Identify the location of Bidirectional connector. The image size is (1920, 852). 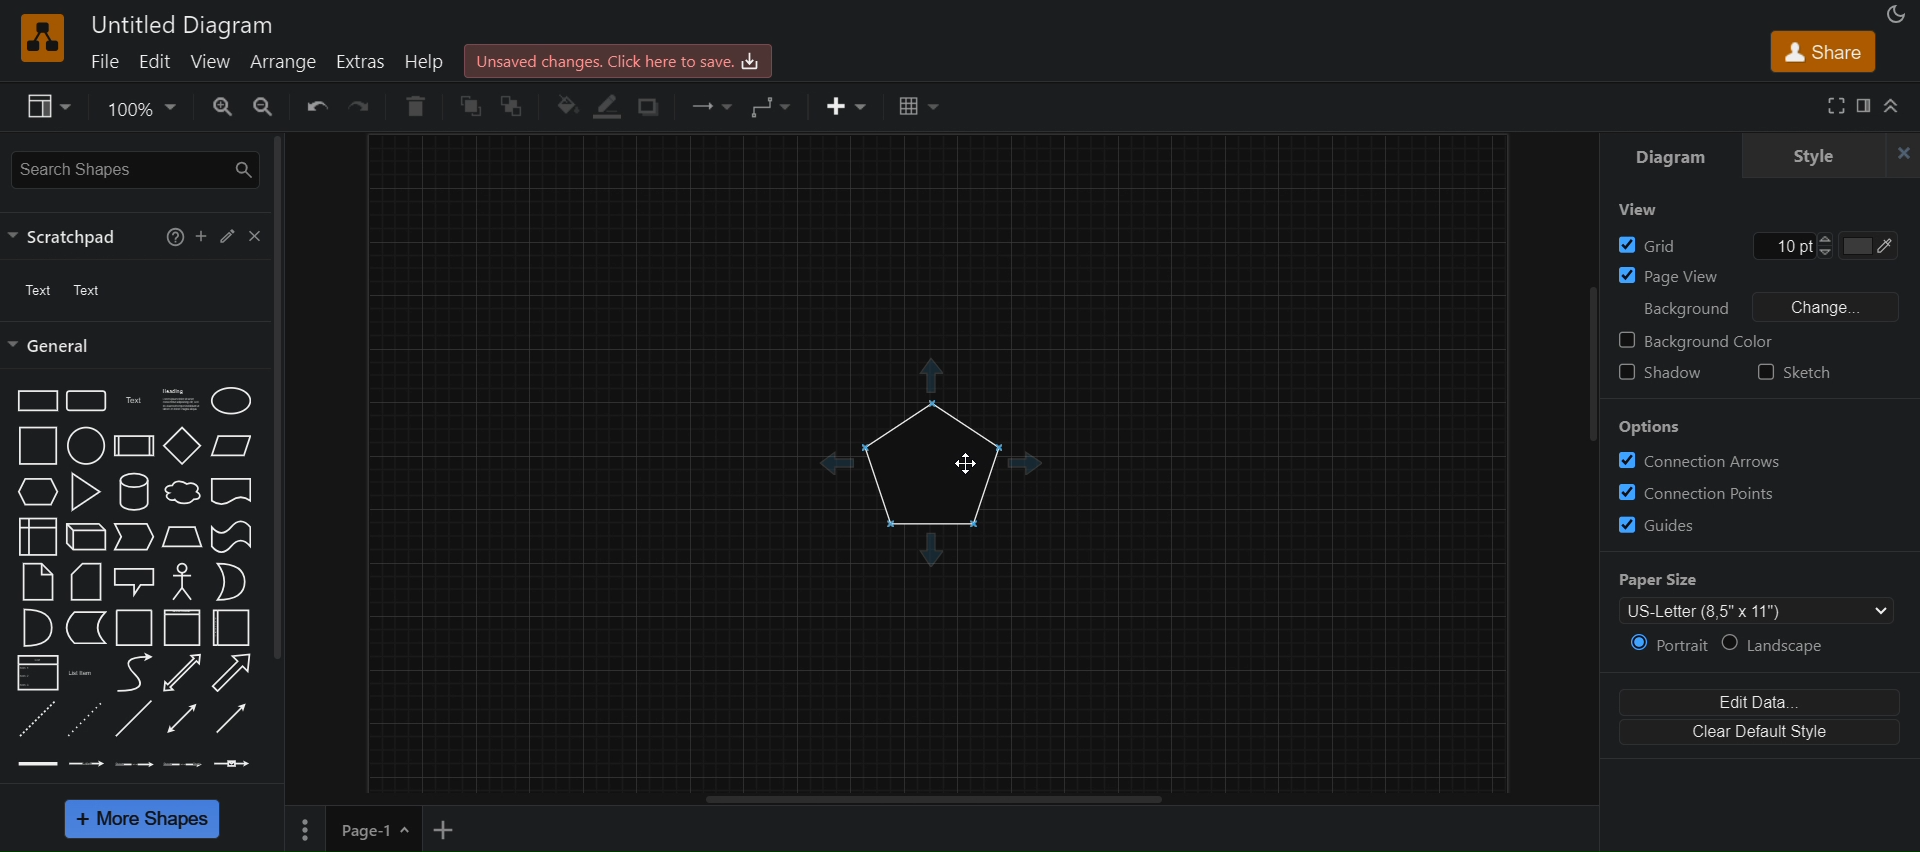
(182, 719).